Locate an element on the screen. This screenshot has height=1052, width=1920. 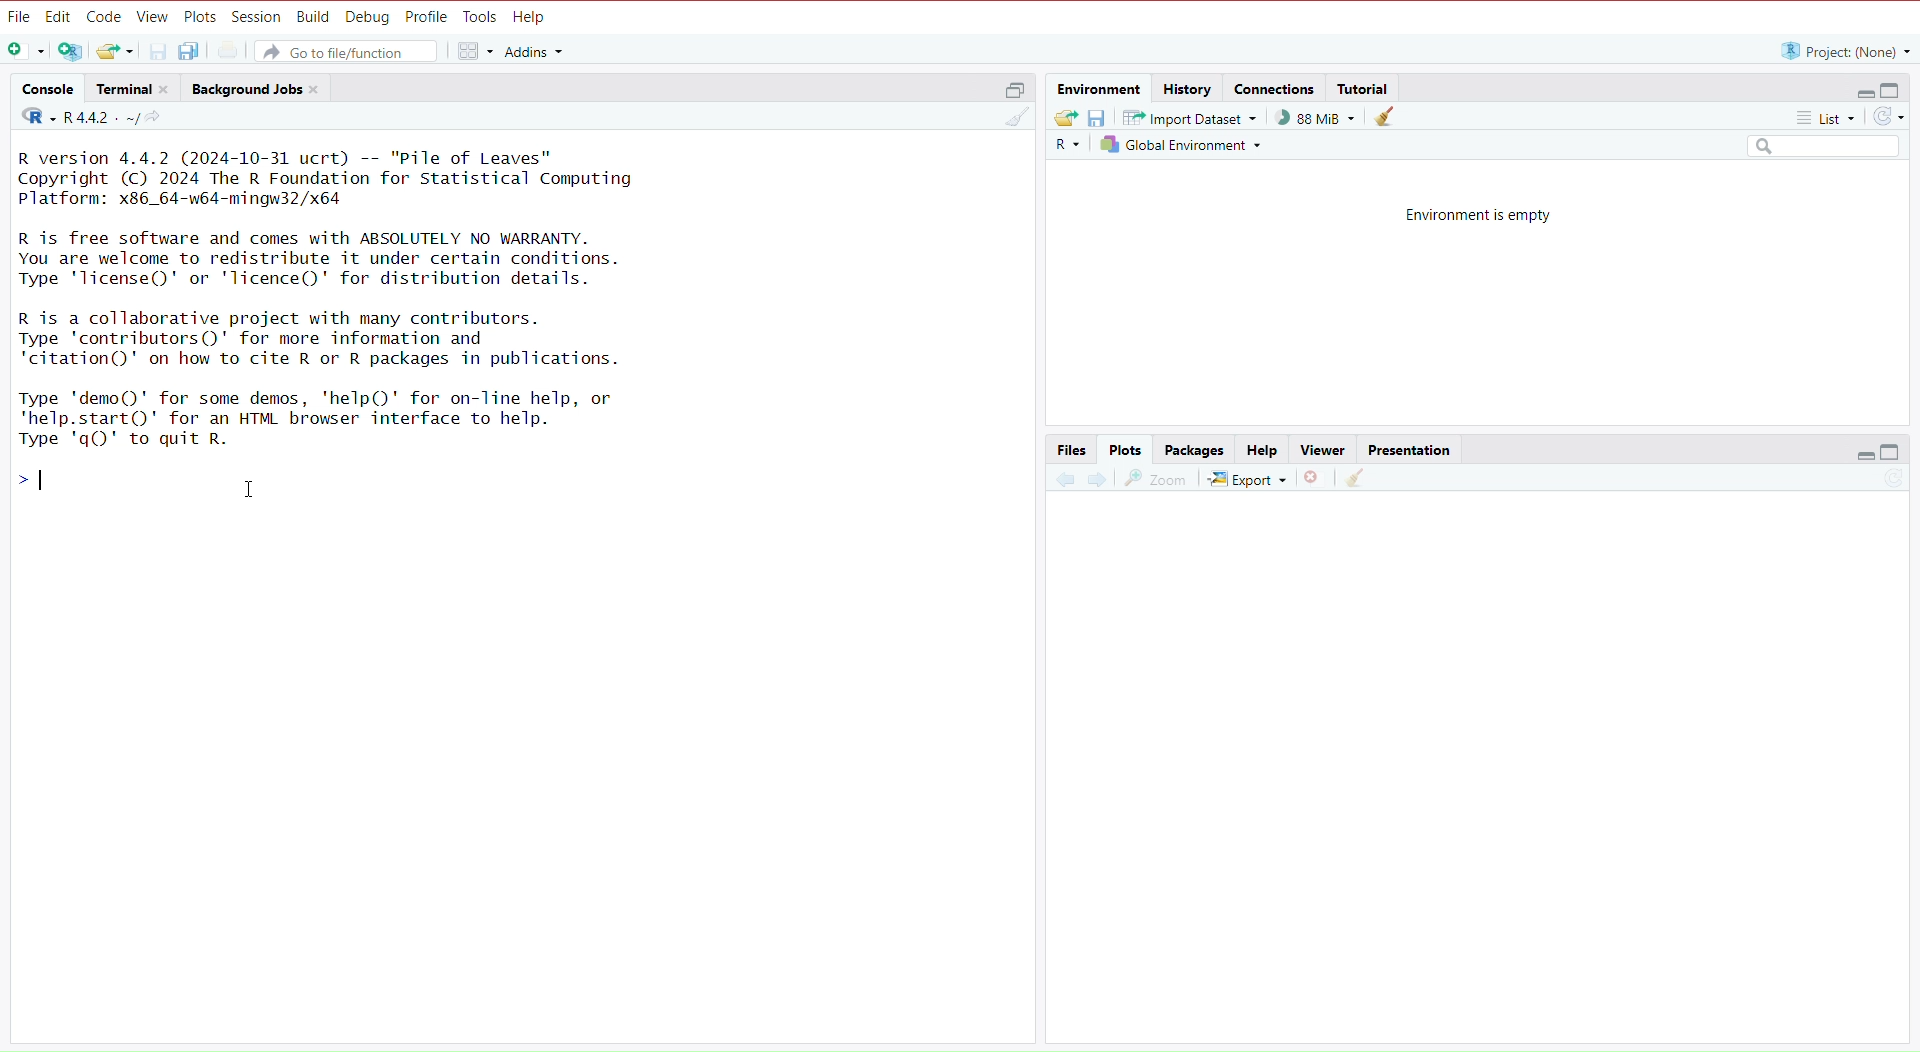
Clear is located at coordinates (1385, 116).